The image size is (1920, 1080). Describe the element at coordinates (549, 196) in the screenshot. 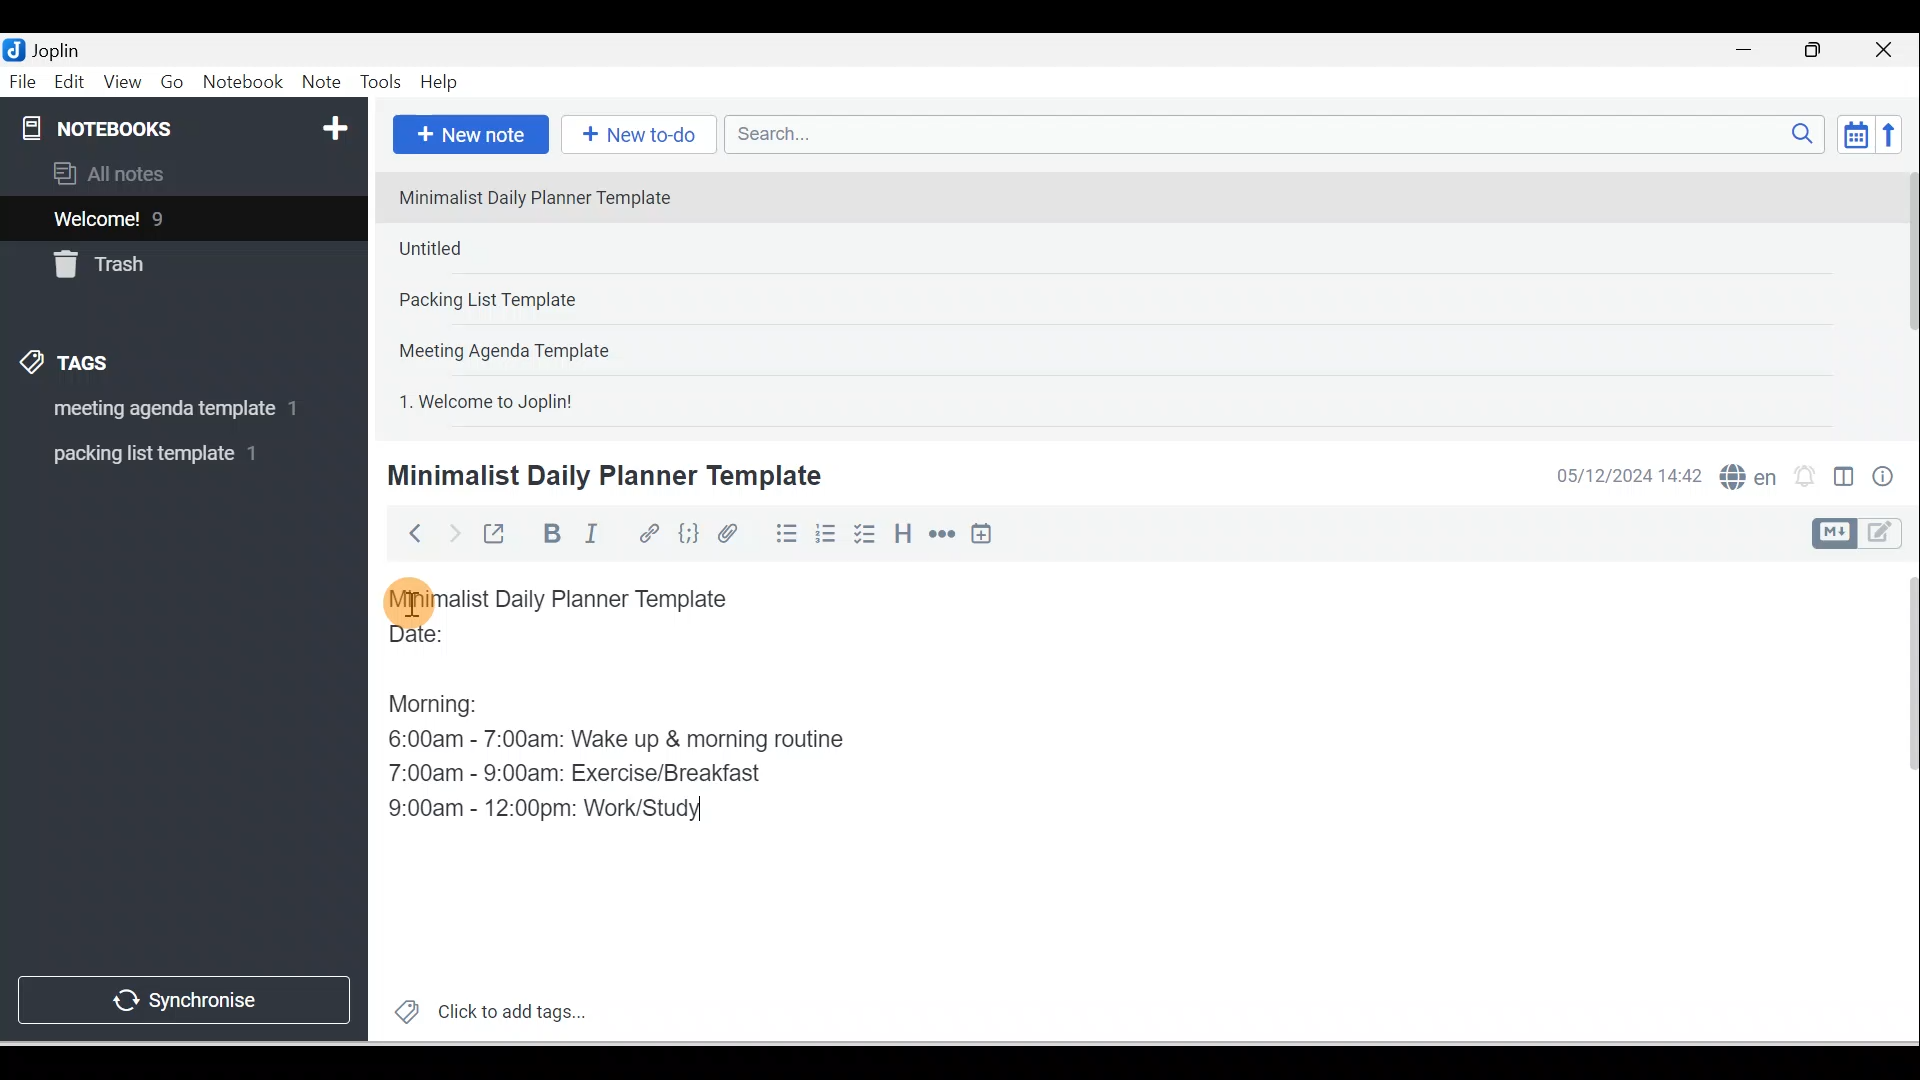

I see `Note 1` at that location.